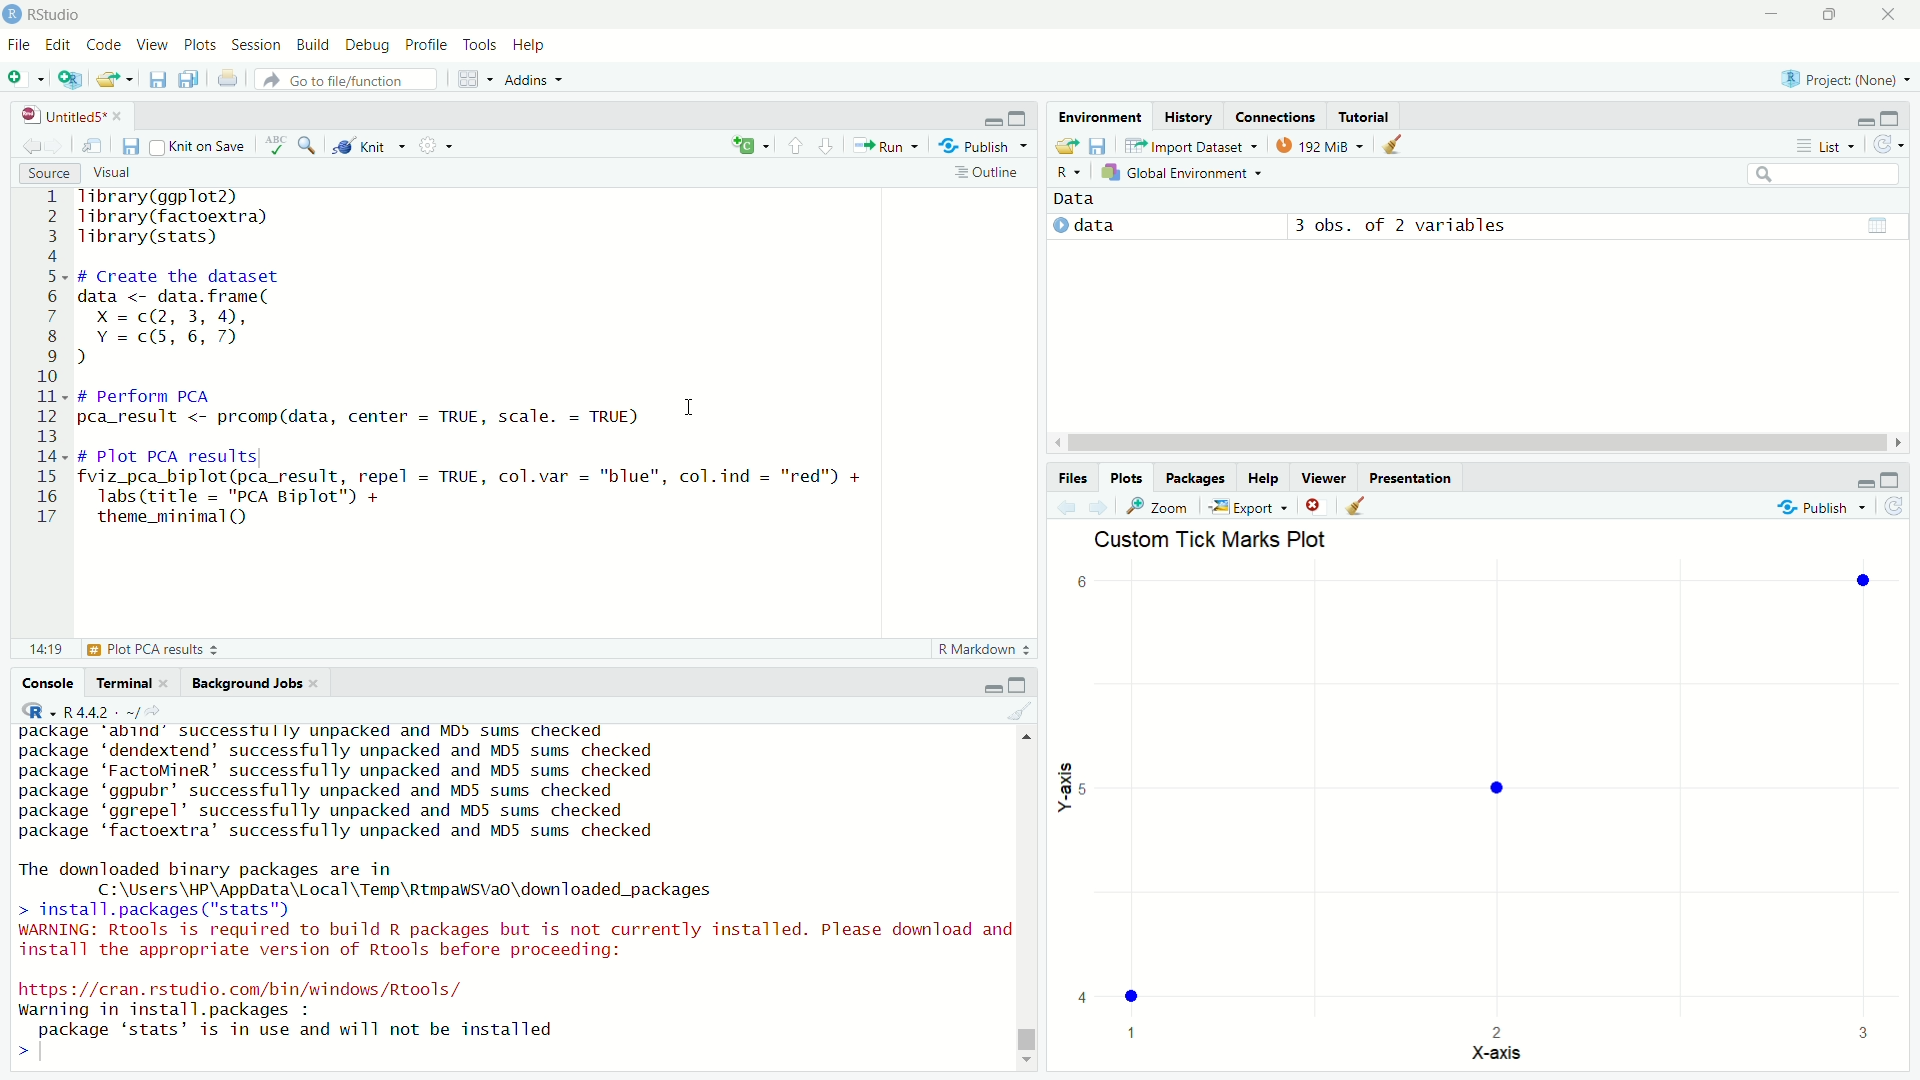 The width and height of the screenshot is (1920, 1080). Describe the element at coordinates (1892, 117) in the screenshot. I see `maximize` at that location.